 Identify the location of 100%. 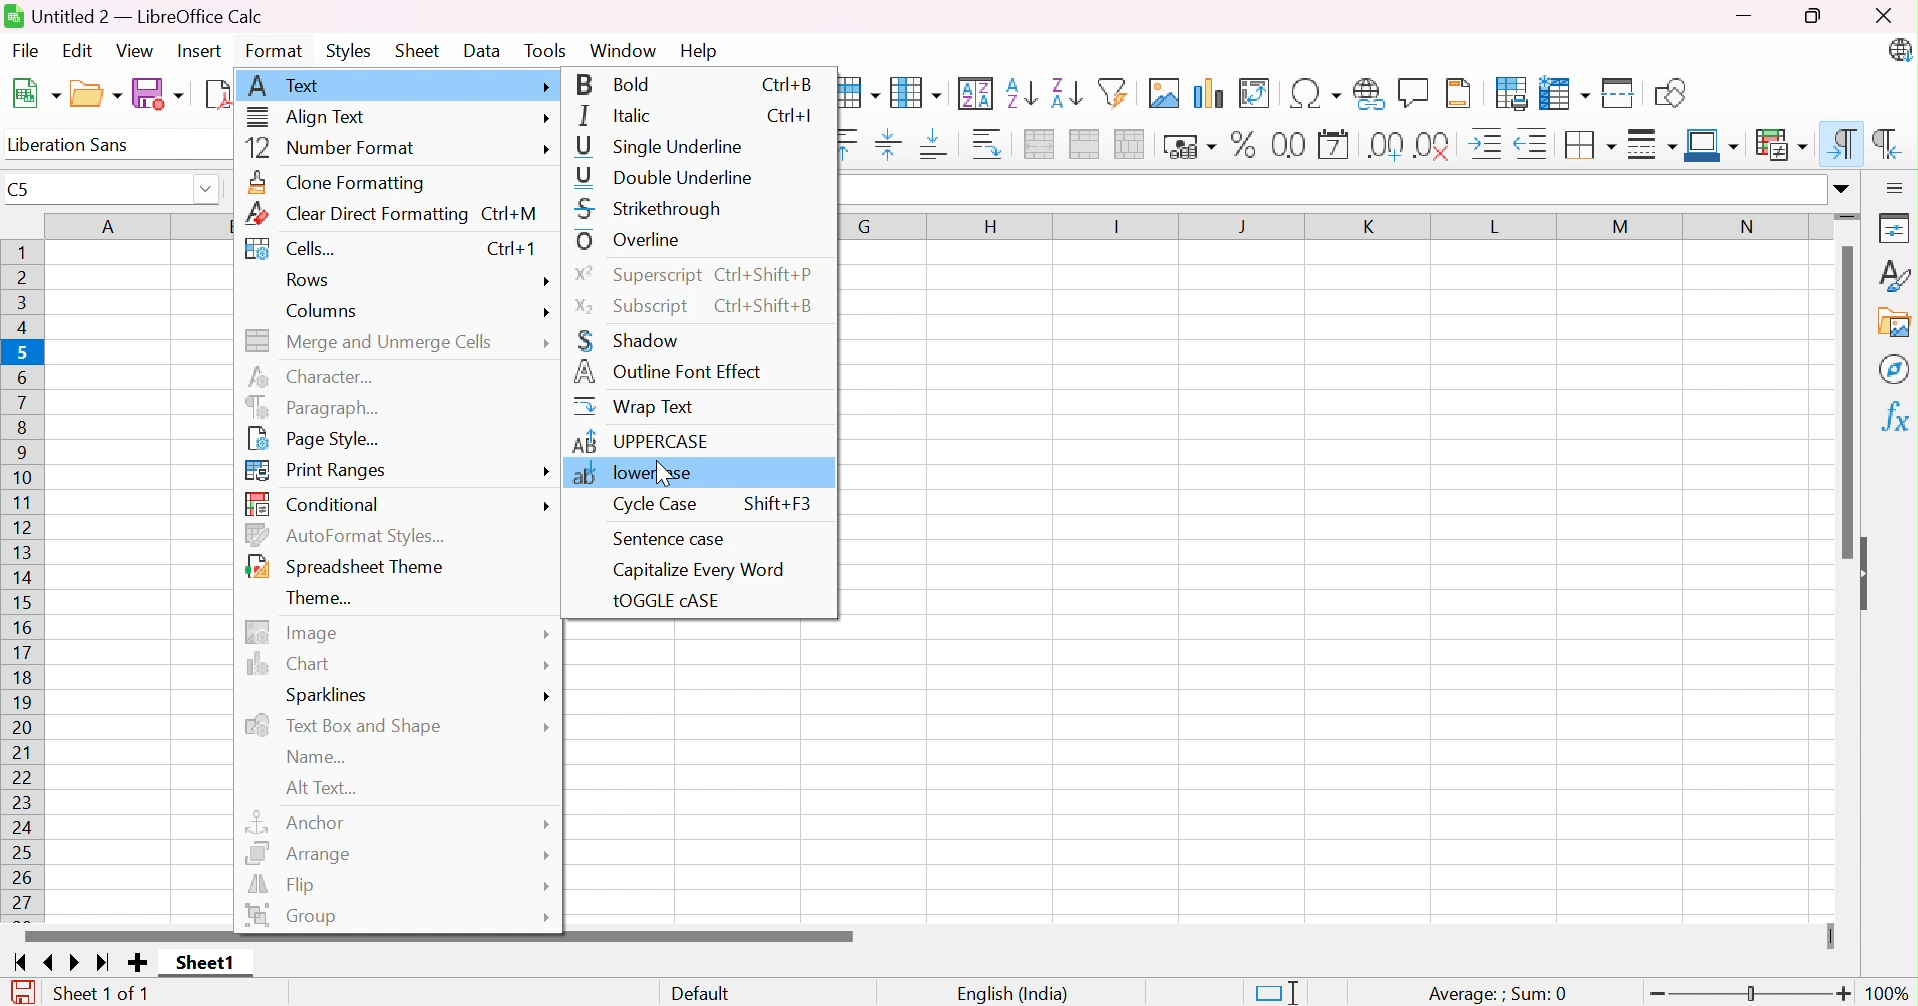
(1892, 994).